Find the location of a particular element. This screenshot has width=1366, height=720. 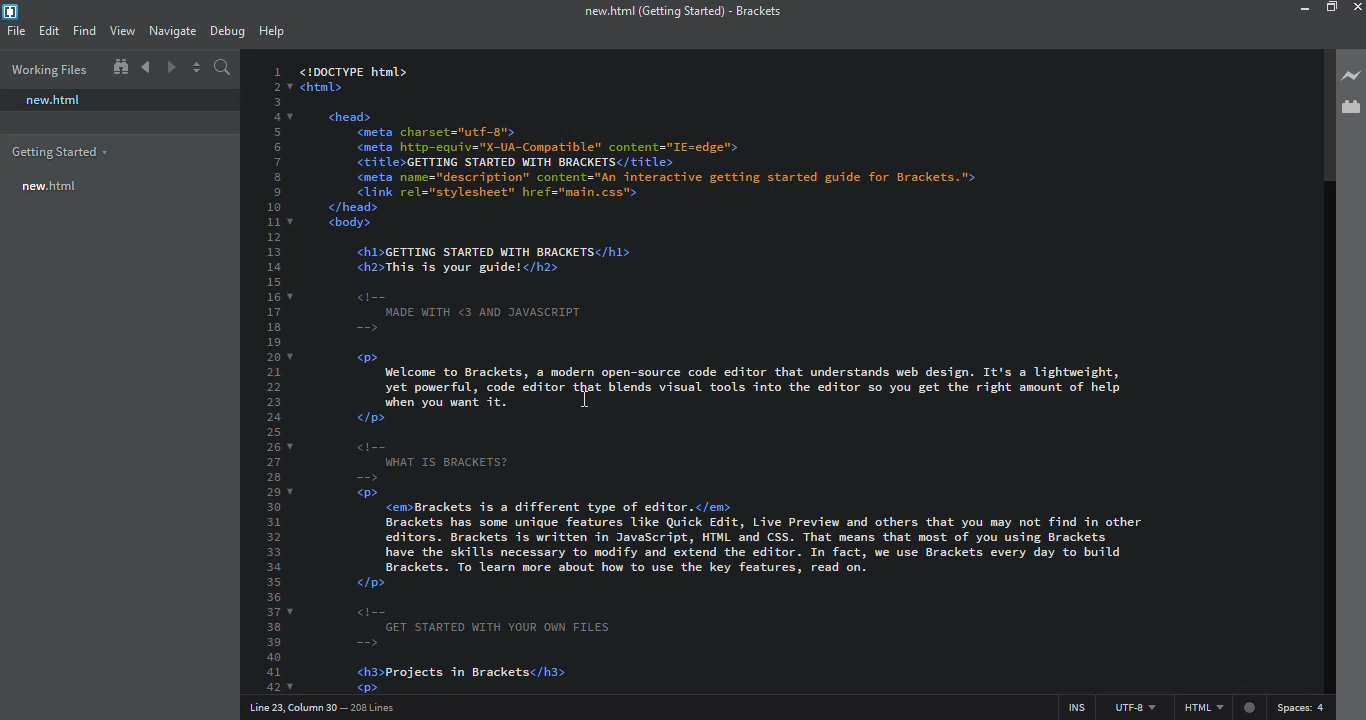

find is located at coordinates (85, 31).